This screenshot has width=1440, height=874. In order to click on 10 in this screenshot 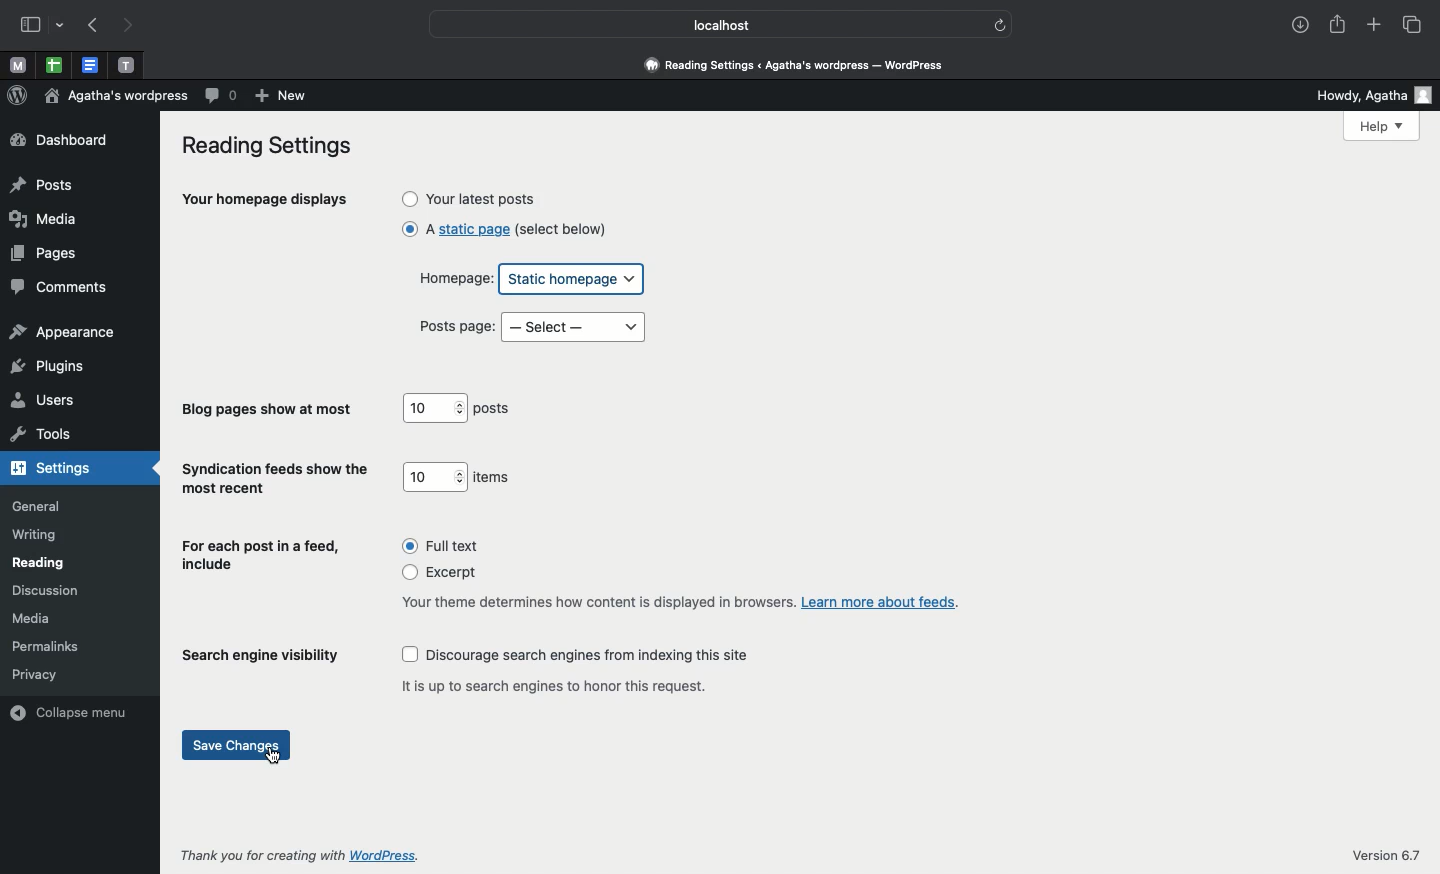, I will do `click(434, 408)`.